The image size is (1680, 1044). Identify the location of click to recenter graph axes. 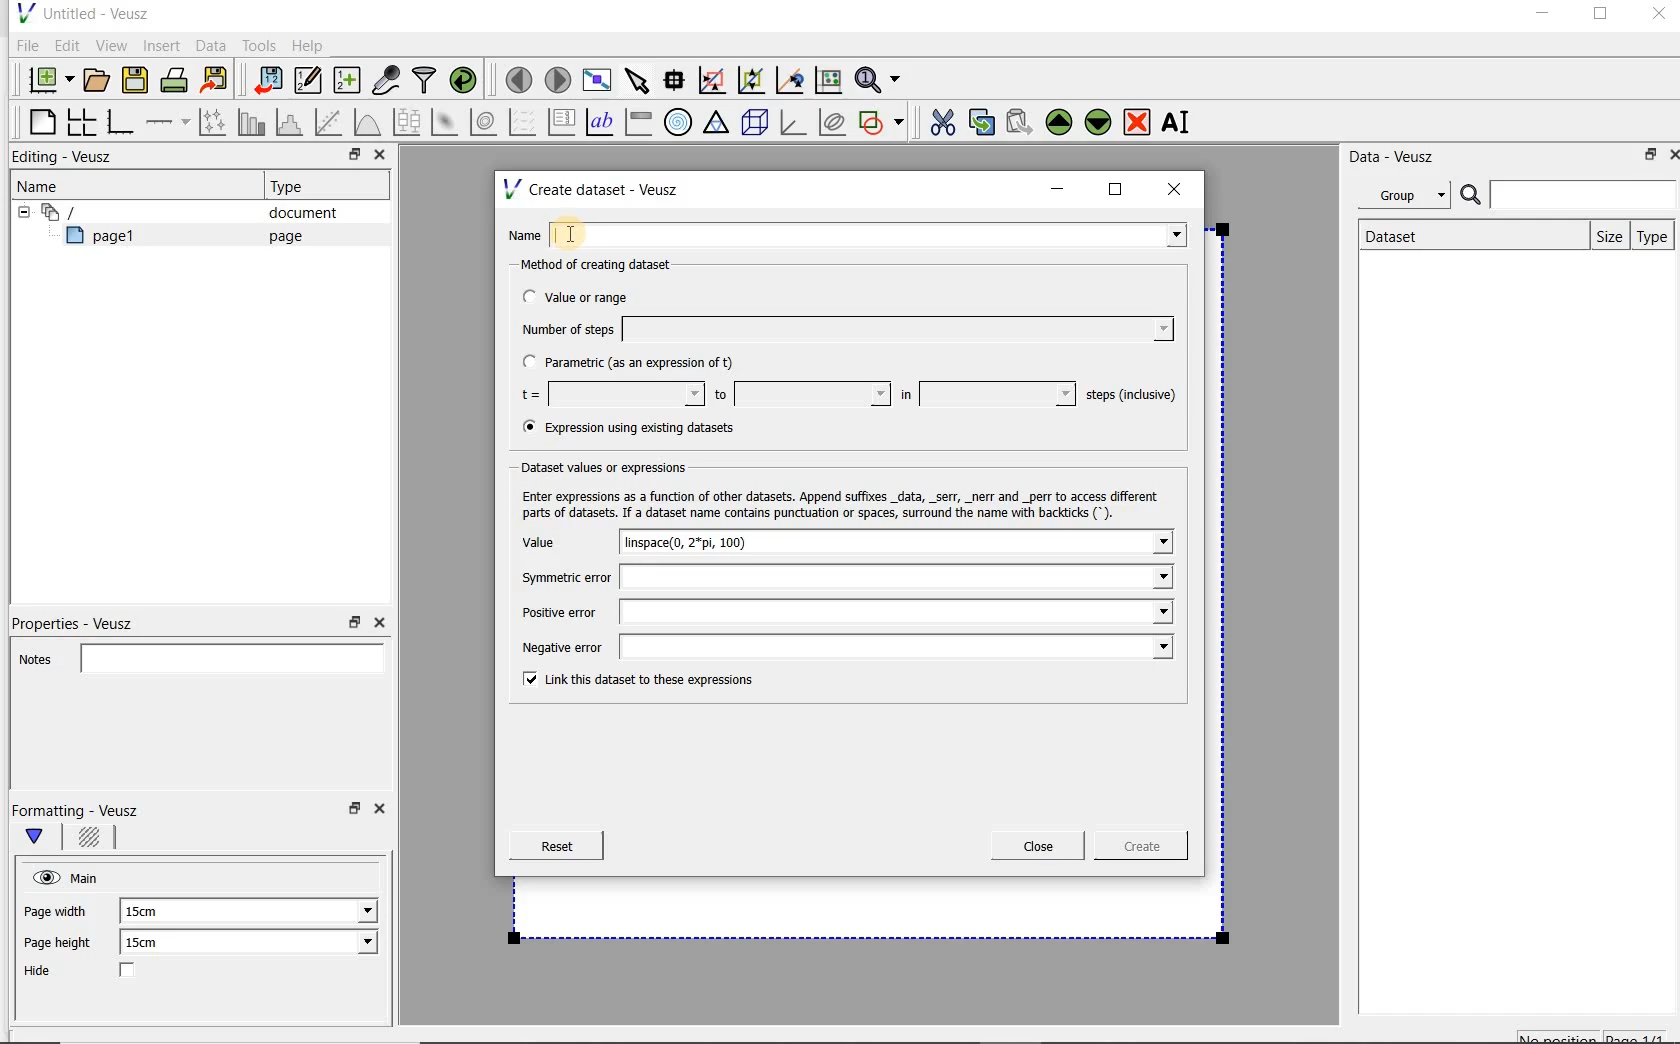
(791, 81).